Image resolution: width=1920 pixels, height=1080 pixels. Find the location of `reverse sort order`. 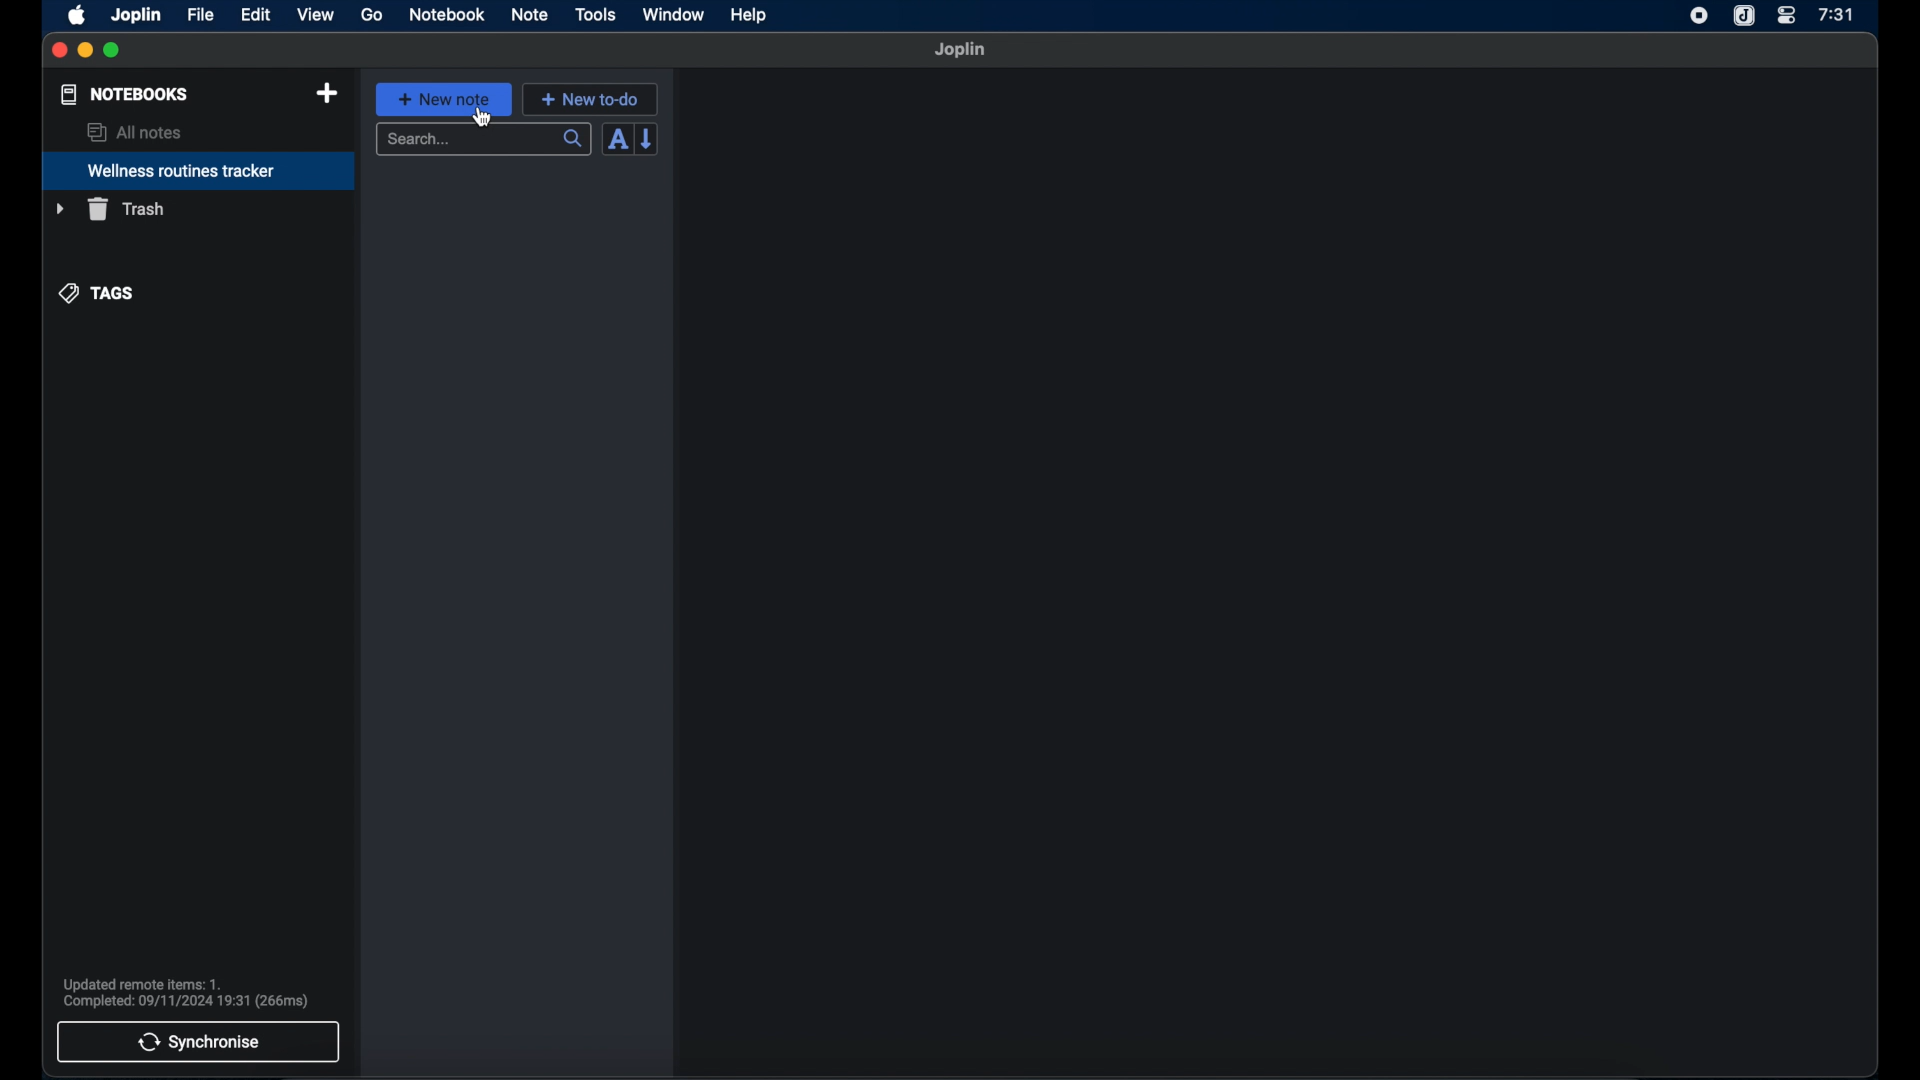

reverse sort order is located at coordinates (648, 139).